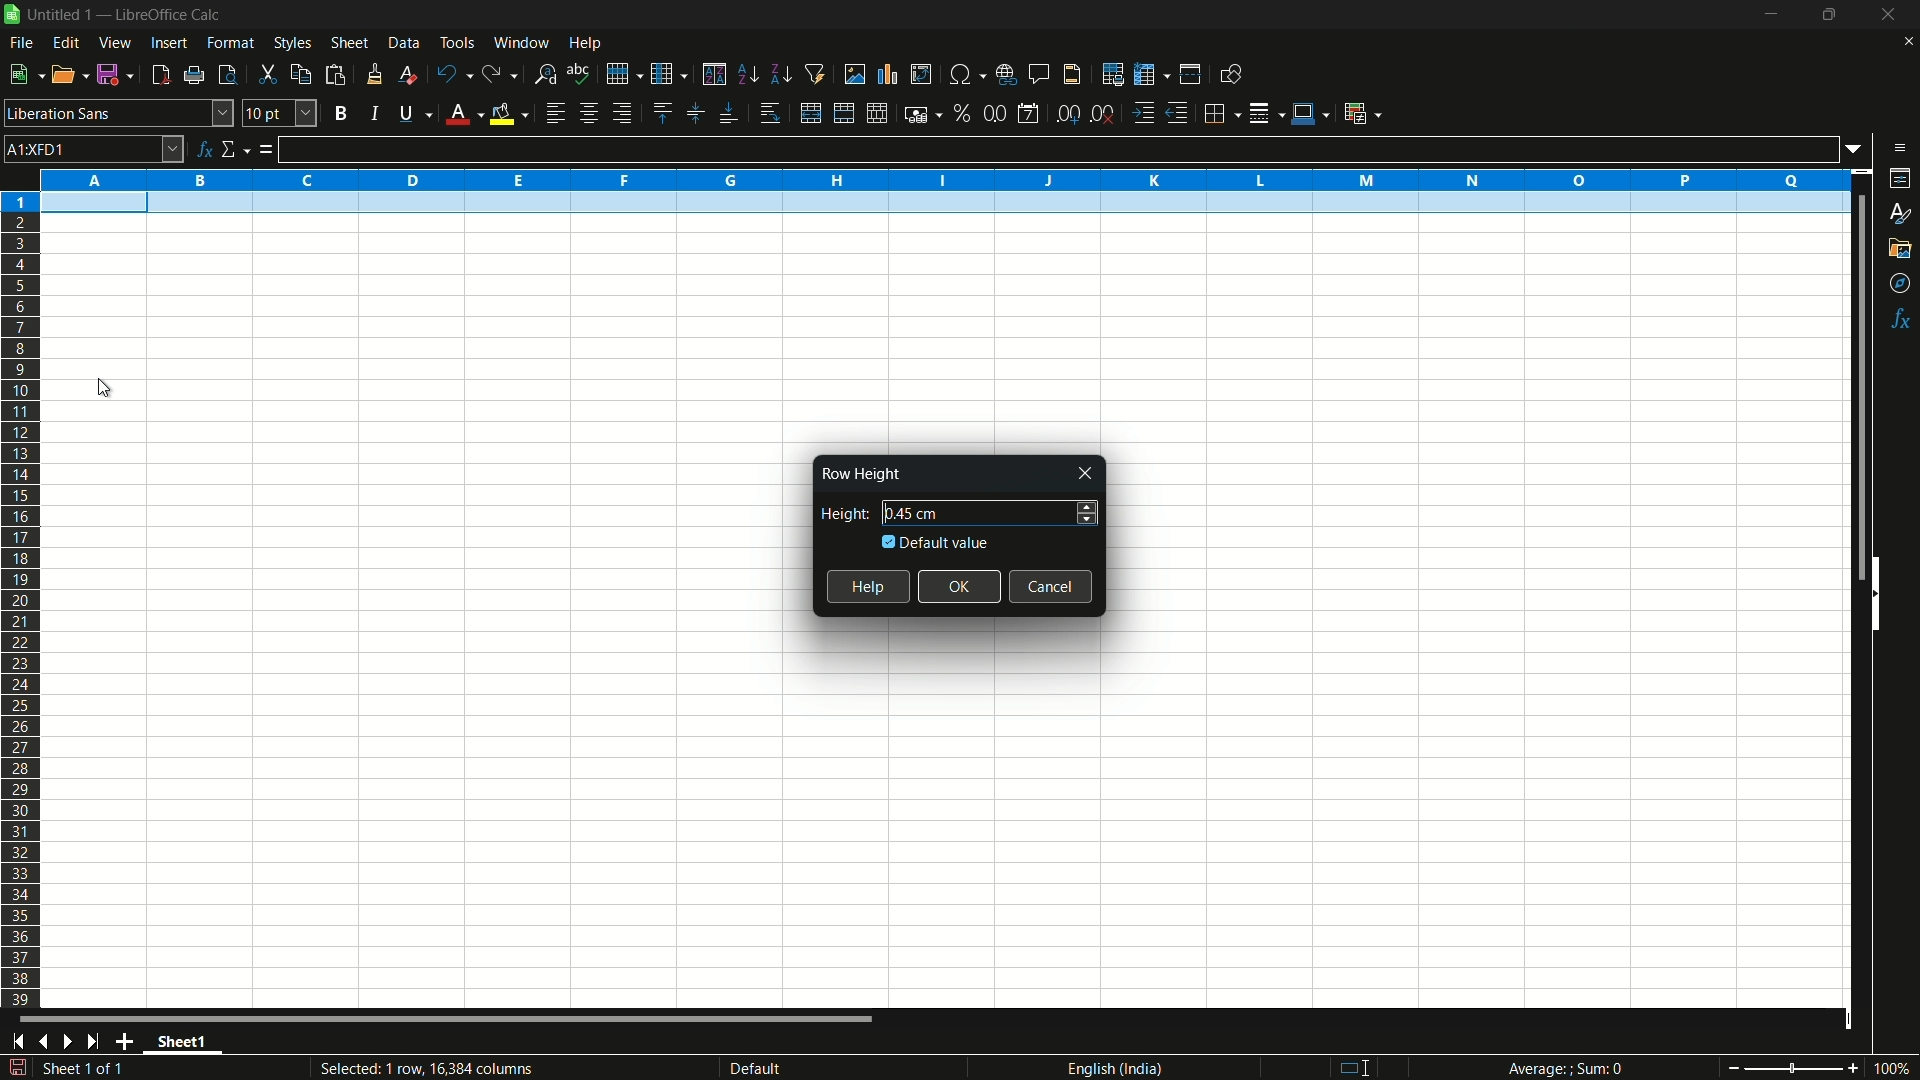 Image resolution: width=1920 pixels, height=1080 pixels. Describe the element at coordinates (933, 204) in the screenshot. I see `selected row` at that location.